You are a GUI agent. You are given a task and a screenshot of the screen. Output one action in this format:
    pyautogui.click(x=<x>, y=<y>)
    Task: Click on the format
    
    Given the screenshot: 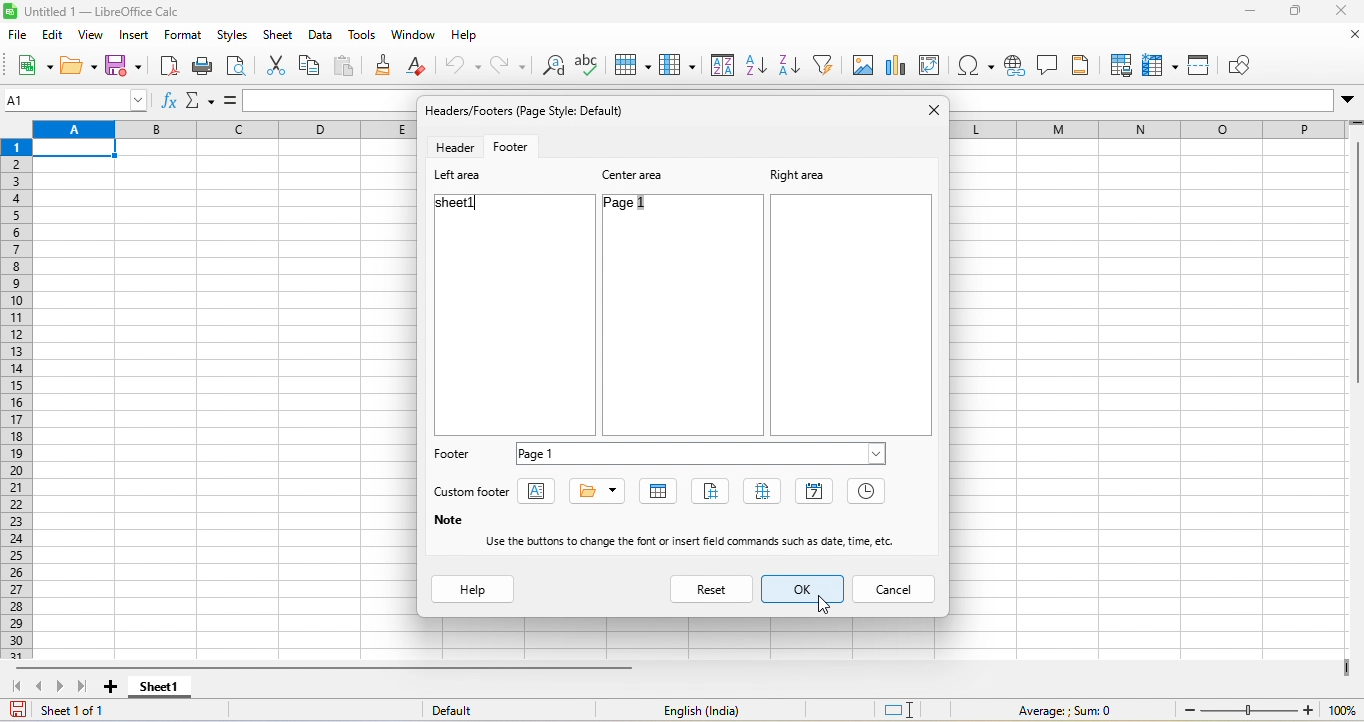 What is the action you would take?
    pyautogui.click(x=185, y=38)
    